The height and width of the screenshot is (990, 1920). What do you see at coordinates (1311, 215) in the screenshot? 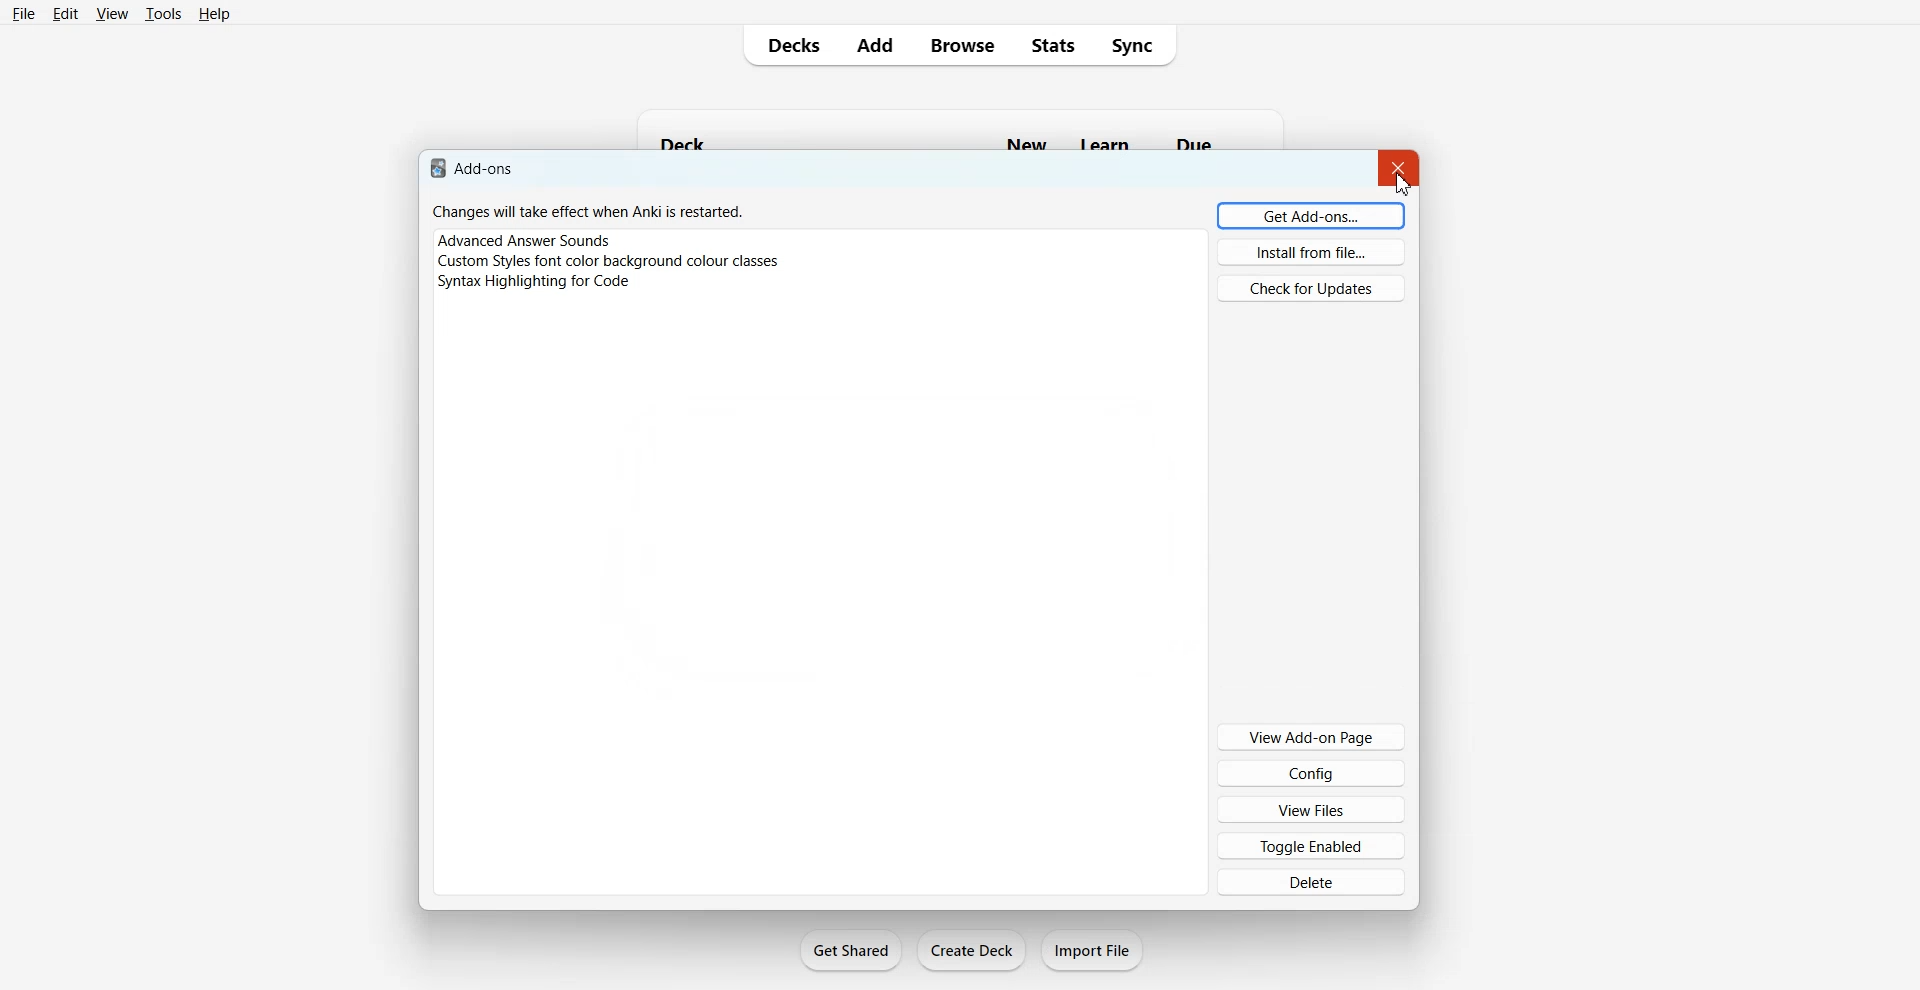
I see `Get Add ons` at bounding box center [1311, 215].